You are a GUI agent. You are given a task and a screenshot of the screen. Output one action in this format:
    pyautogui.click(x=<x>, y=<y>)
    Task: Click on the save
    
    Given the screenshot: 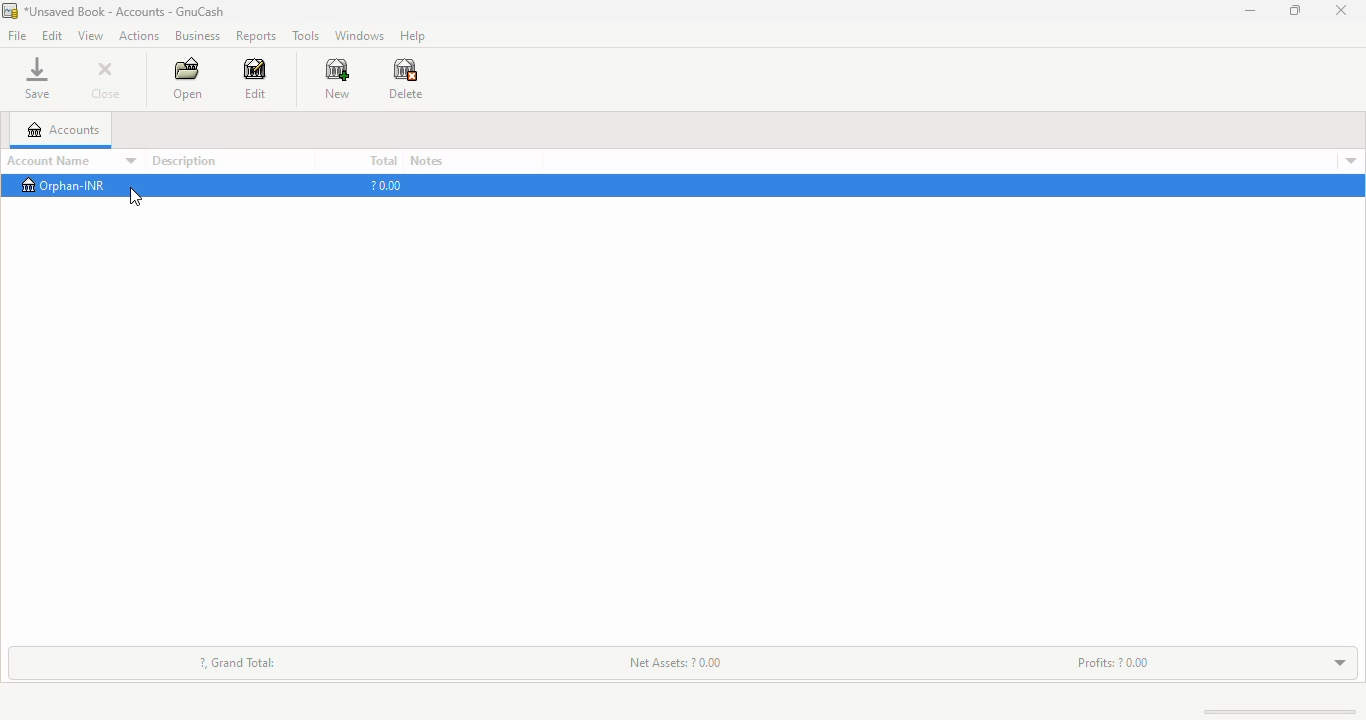 What is the action you would take?
    pyautogui.click(x=38, y=78)
    